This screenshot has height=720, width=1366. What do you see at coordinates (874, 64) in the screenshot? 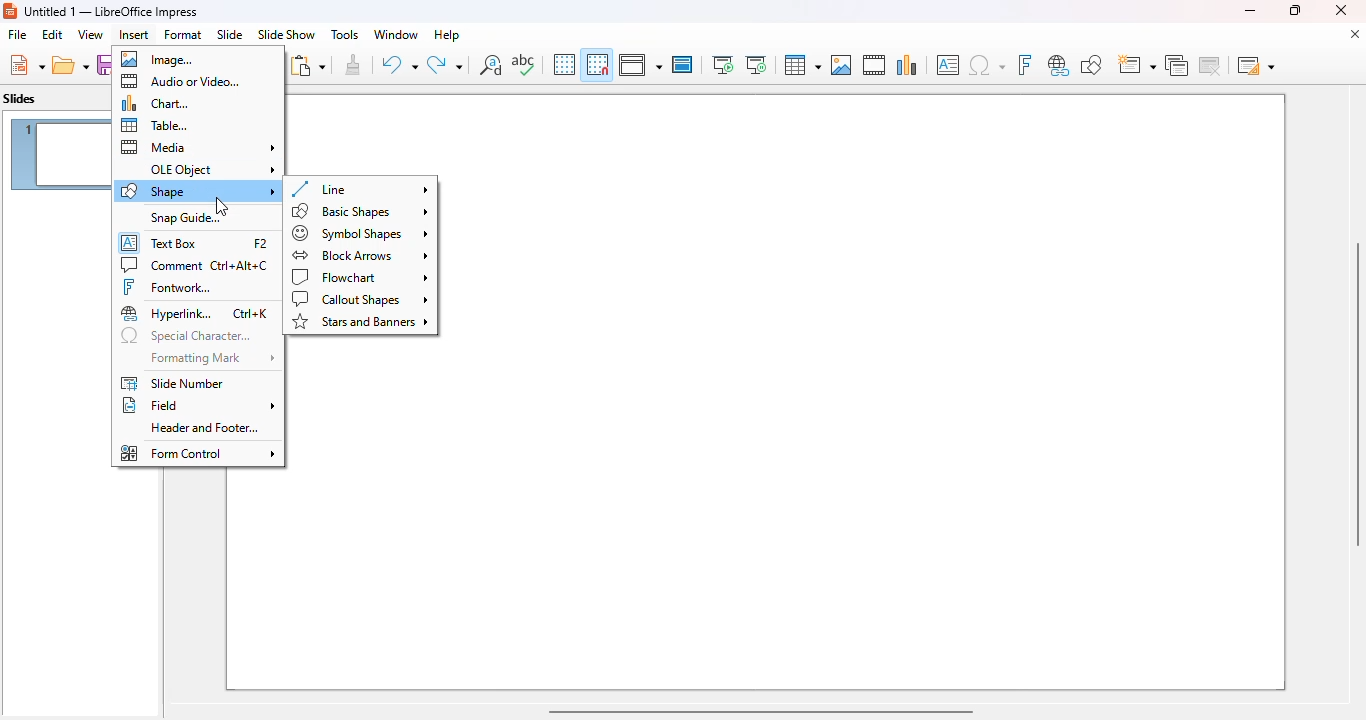
I see `insert audio or video` at bounding box center [874, 64].